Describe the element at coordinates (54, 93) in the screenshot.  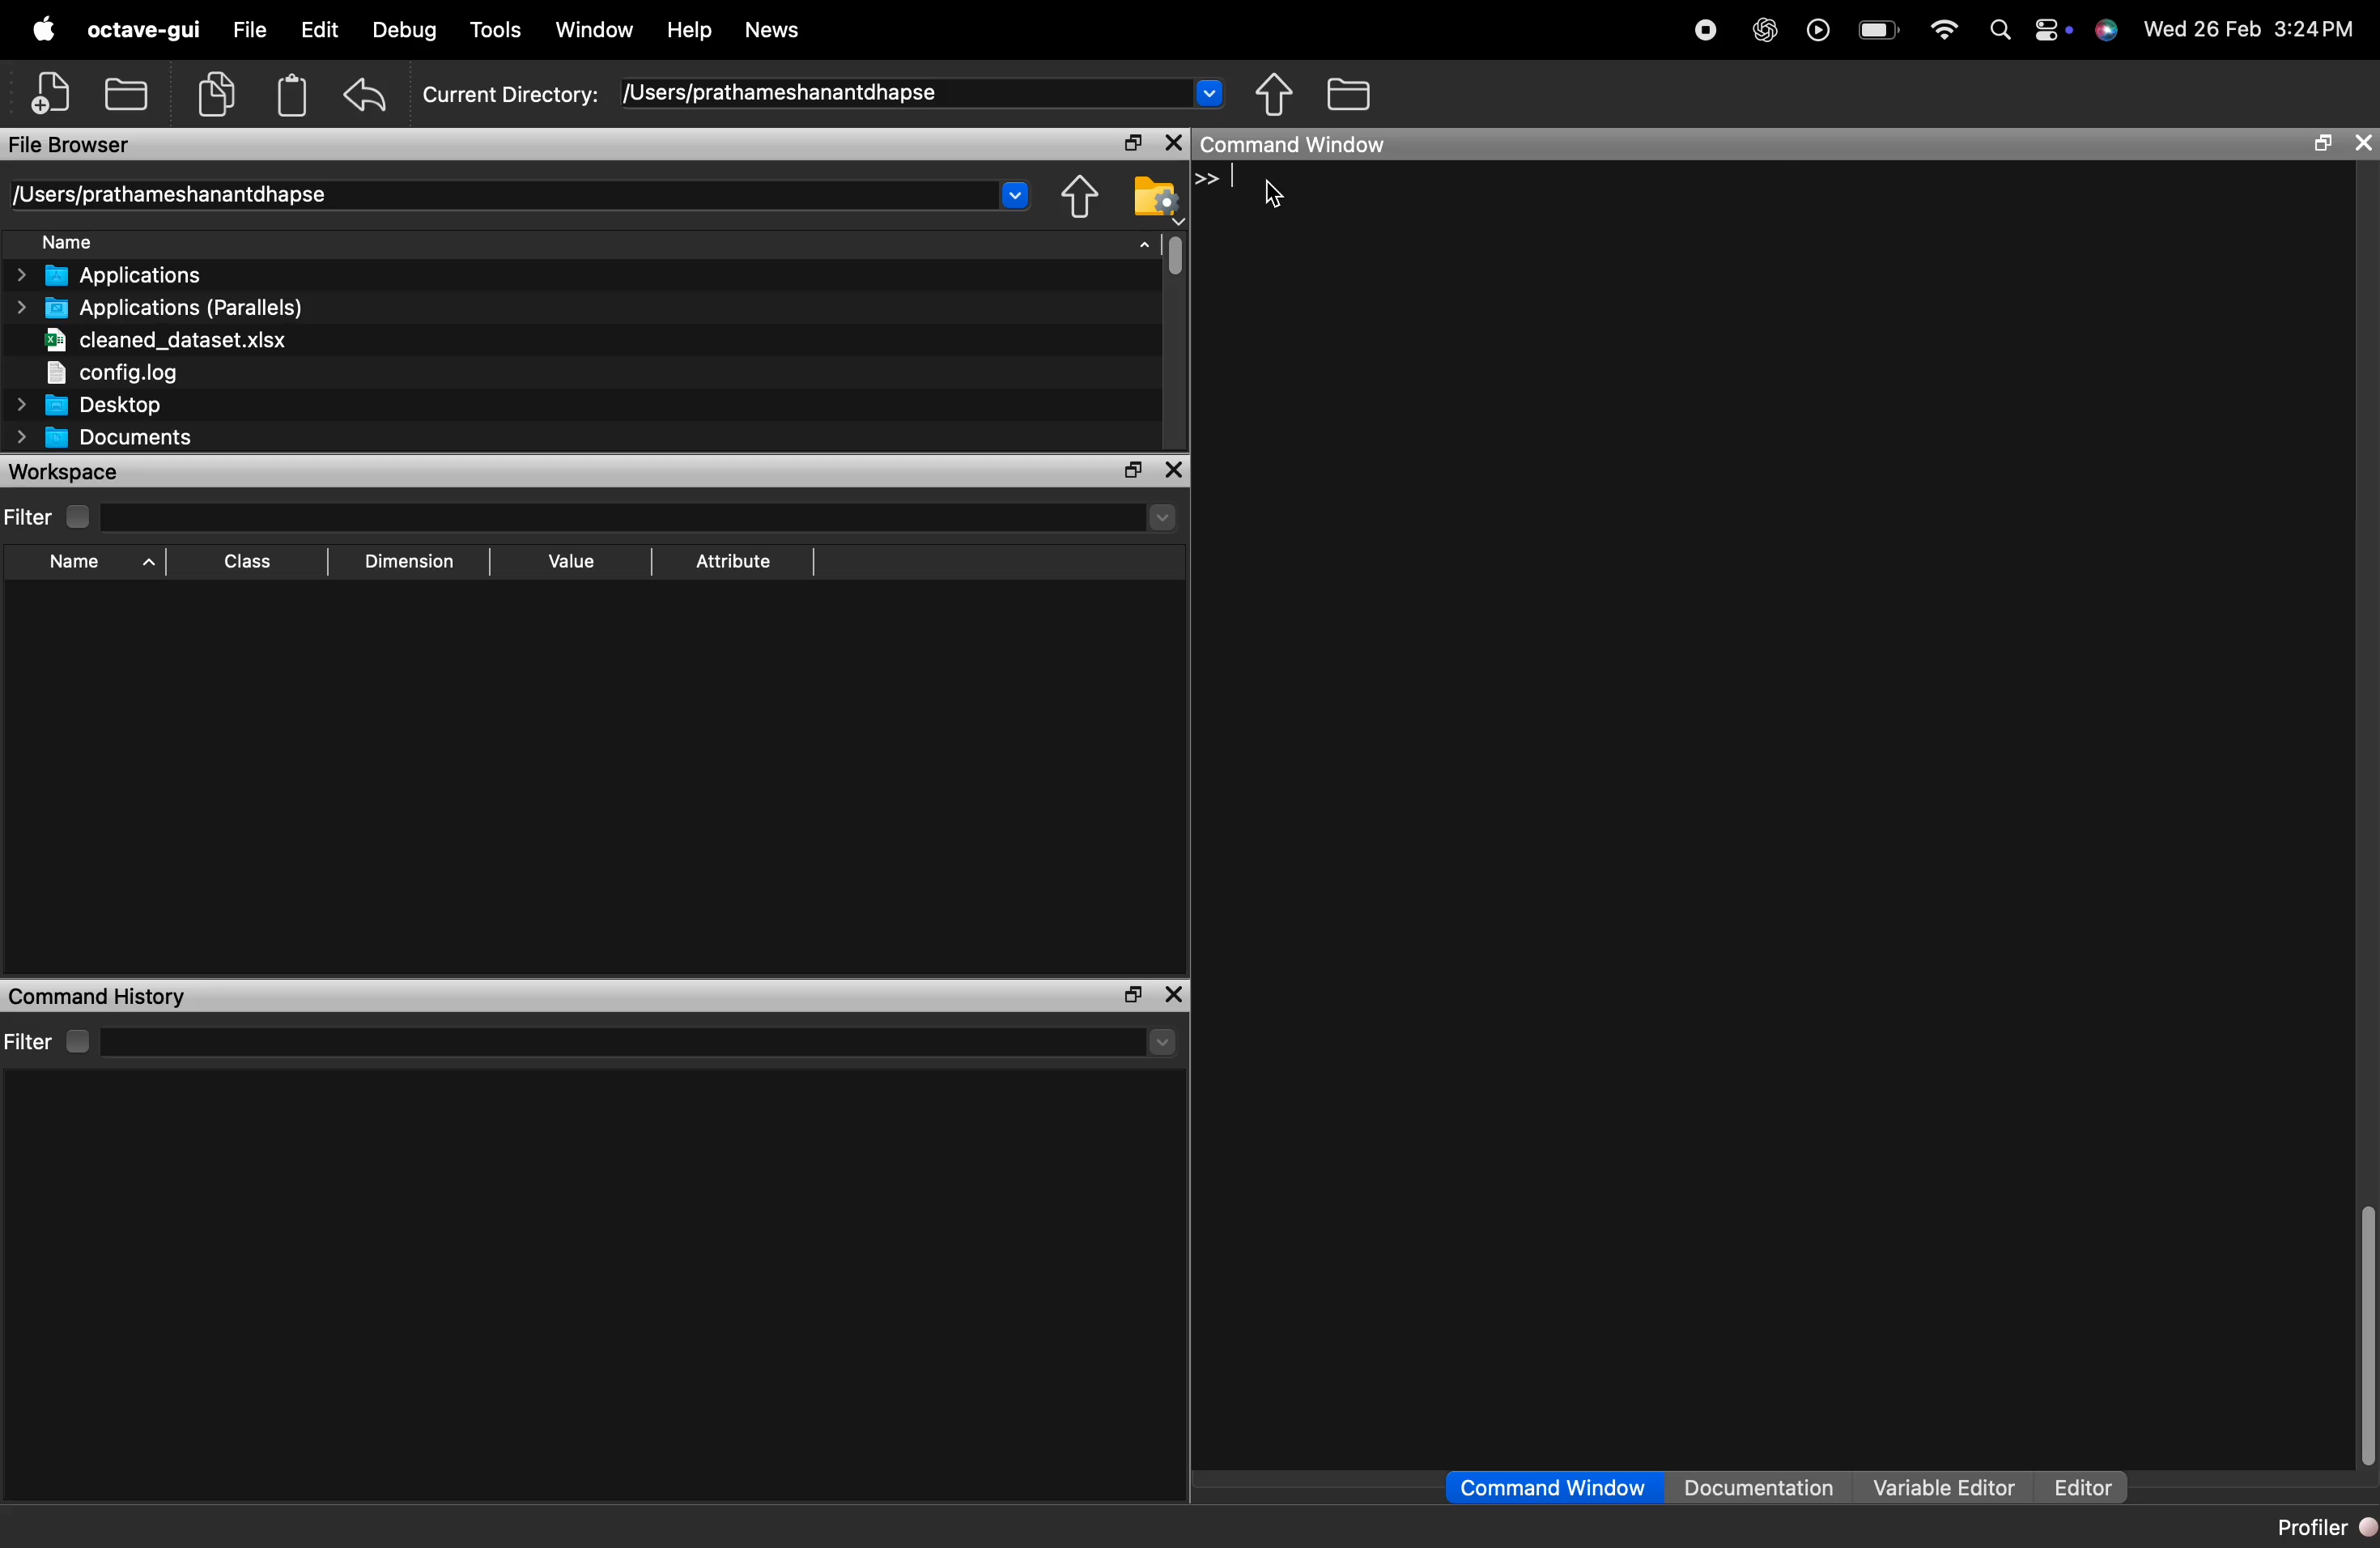
I see `New Script` at that location.